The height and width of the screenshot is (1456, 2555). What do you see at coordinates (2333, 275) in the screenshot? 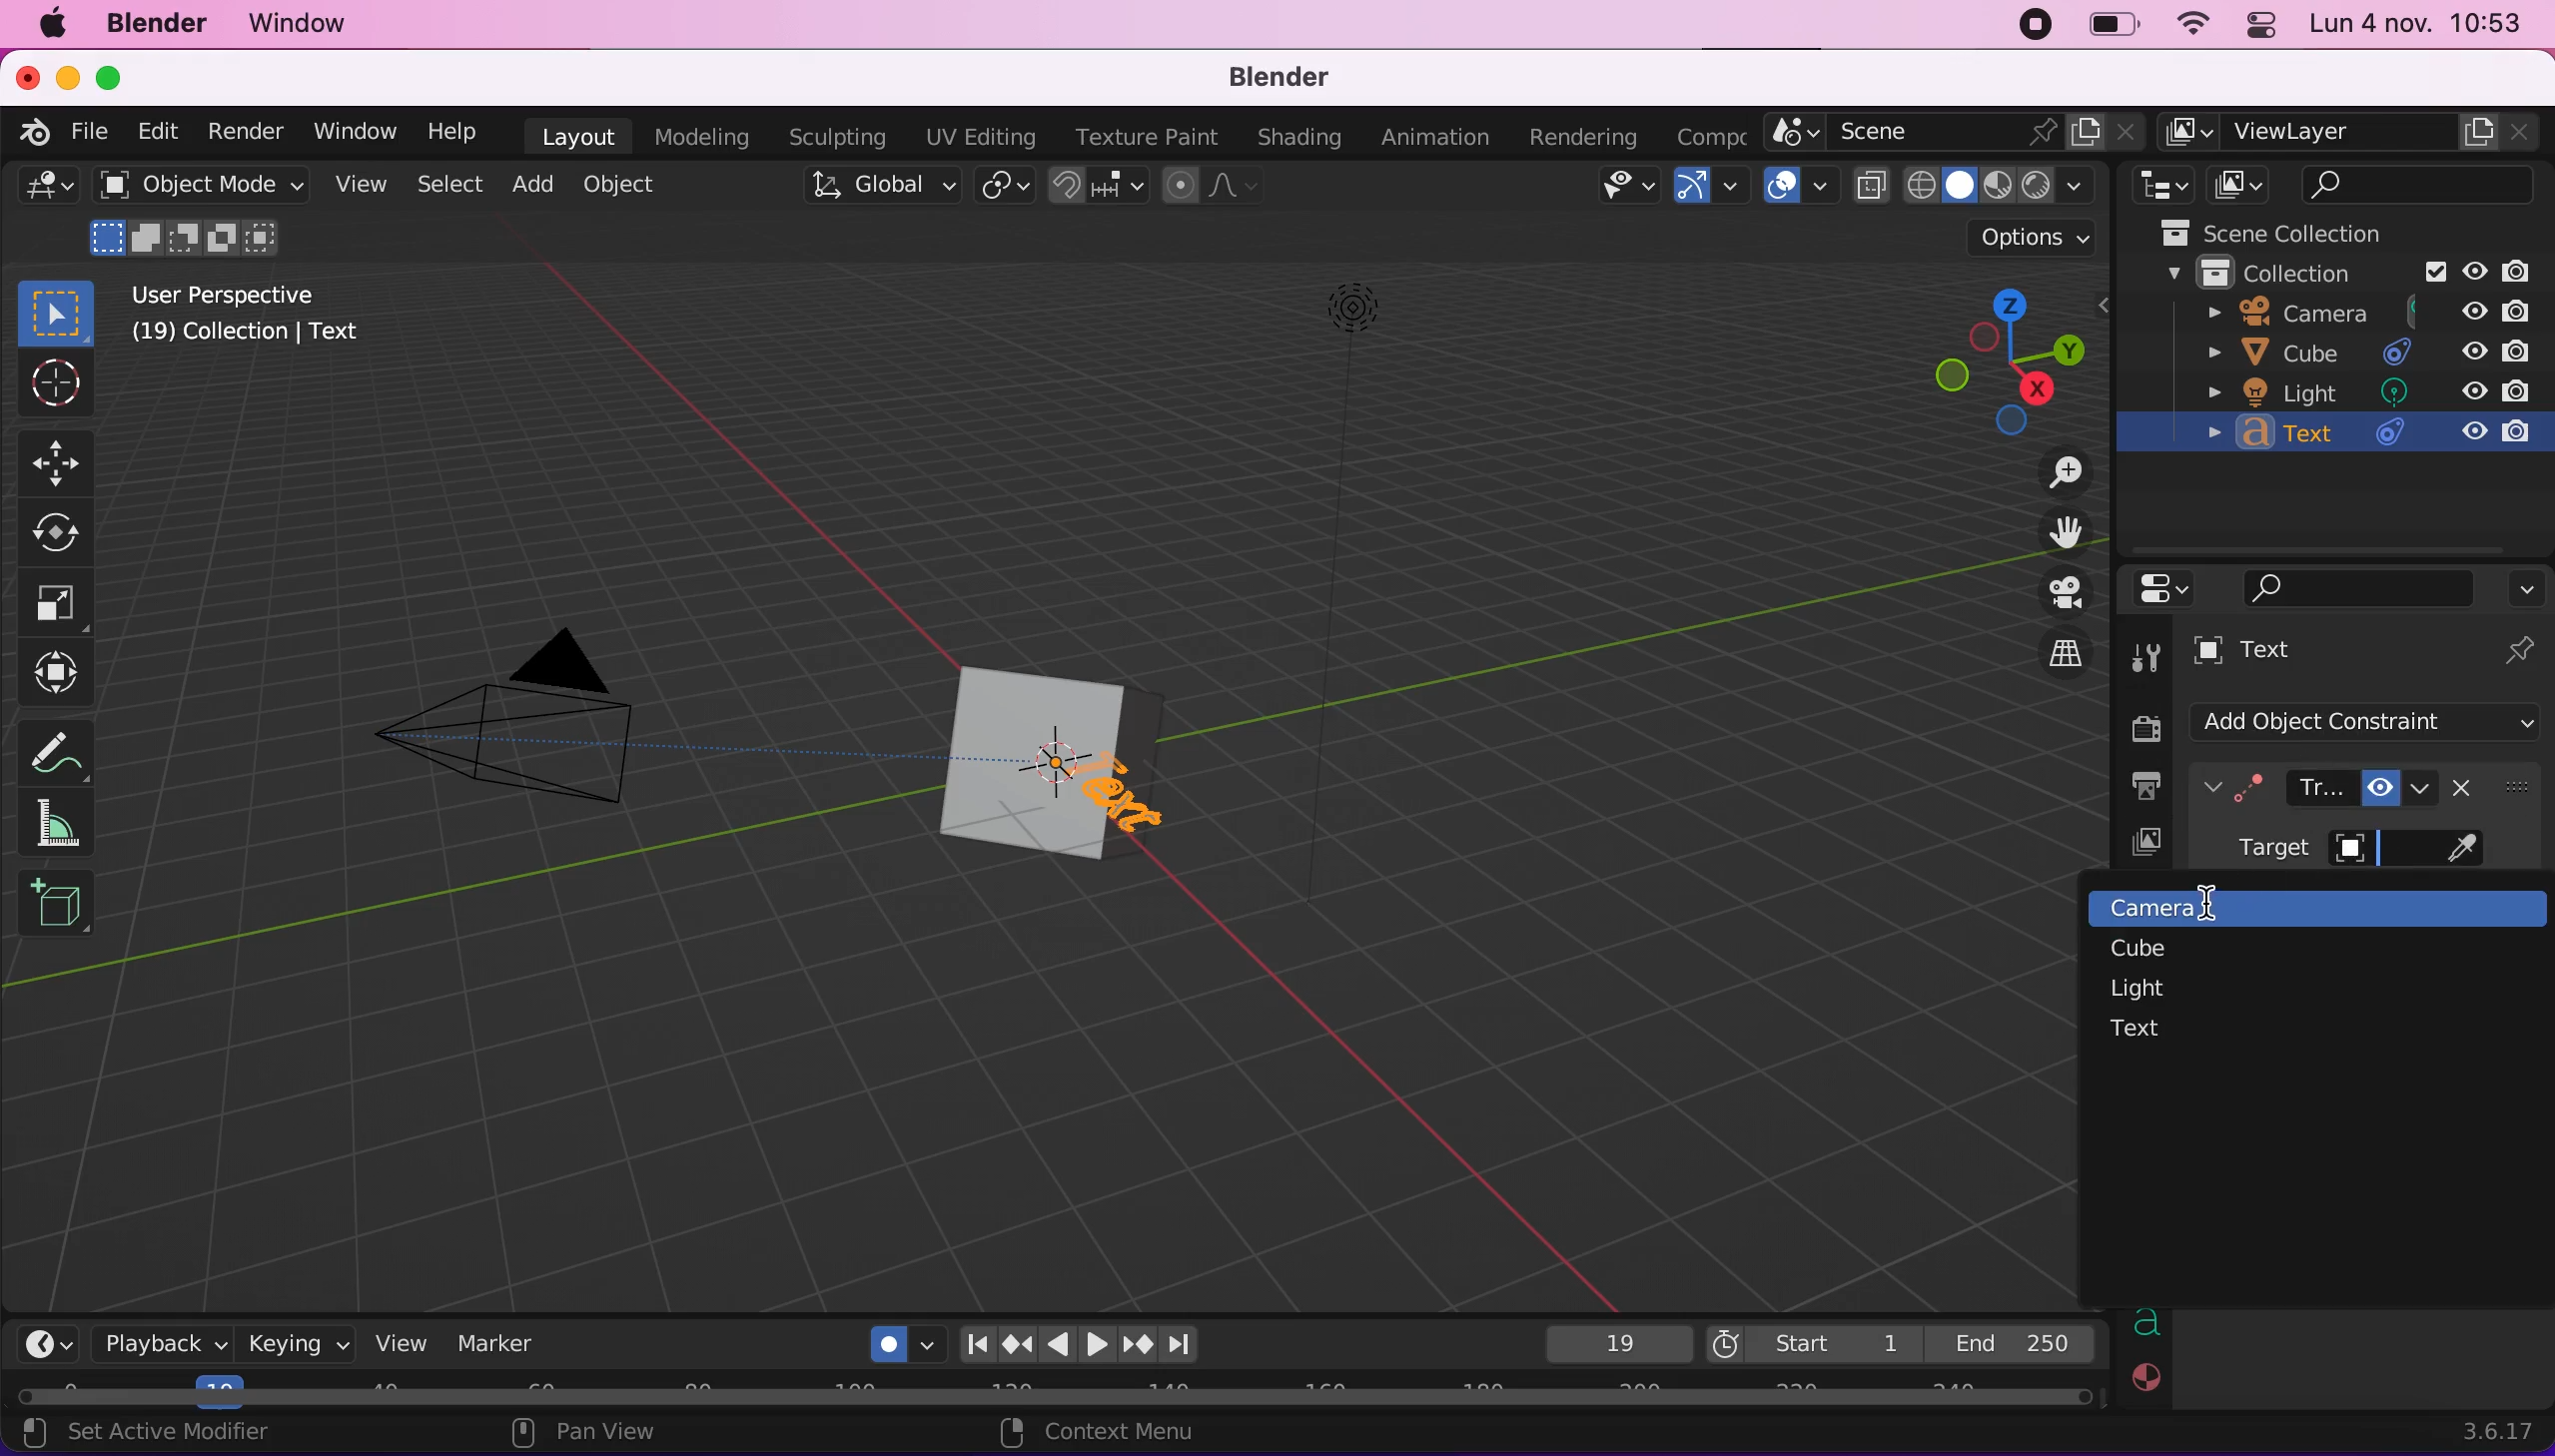
I see `collection` at bounding box center [2333, 275].